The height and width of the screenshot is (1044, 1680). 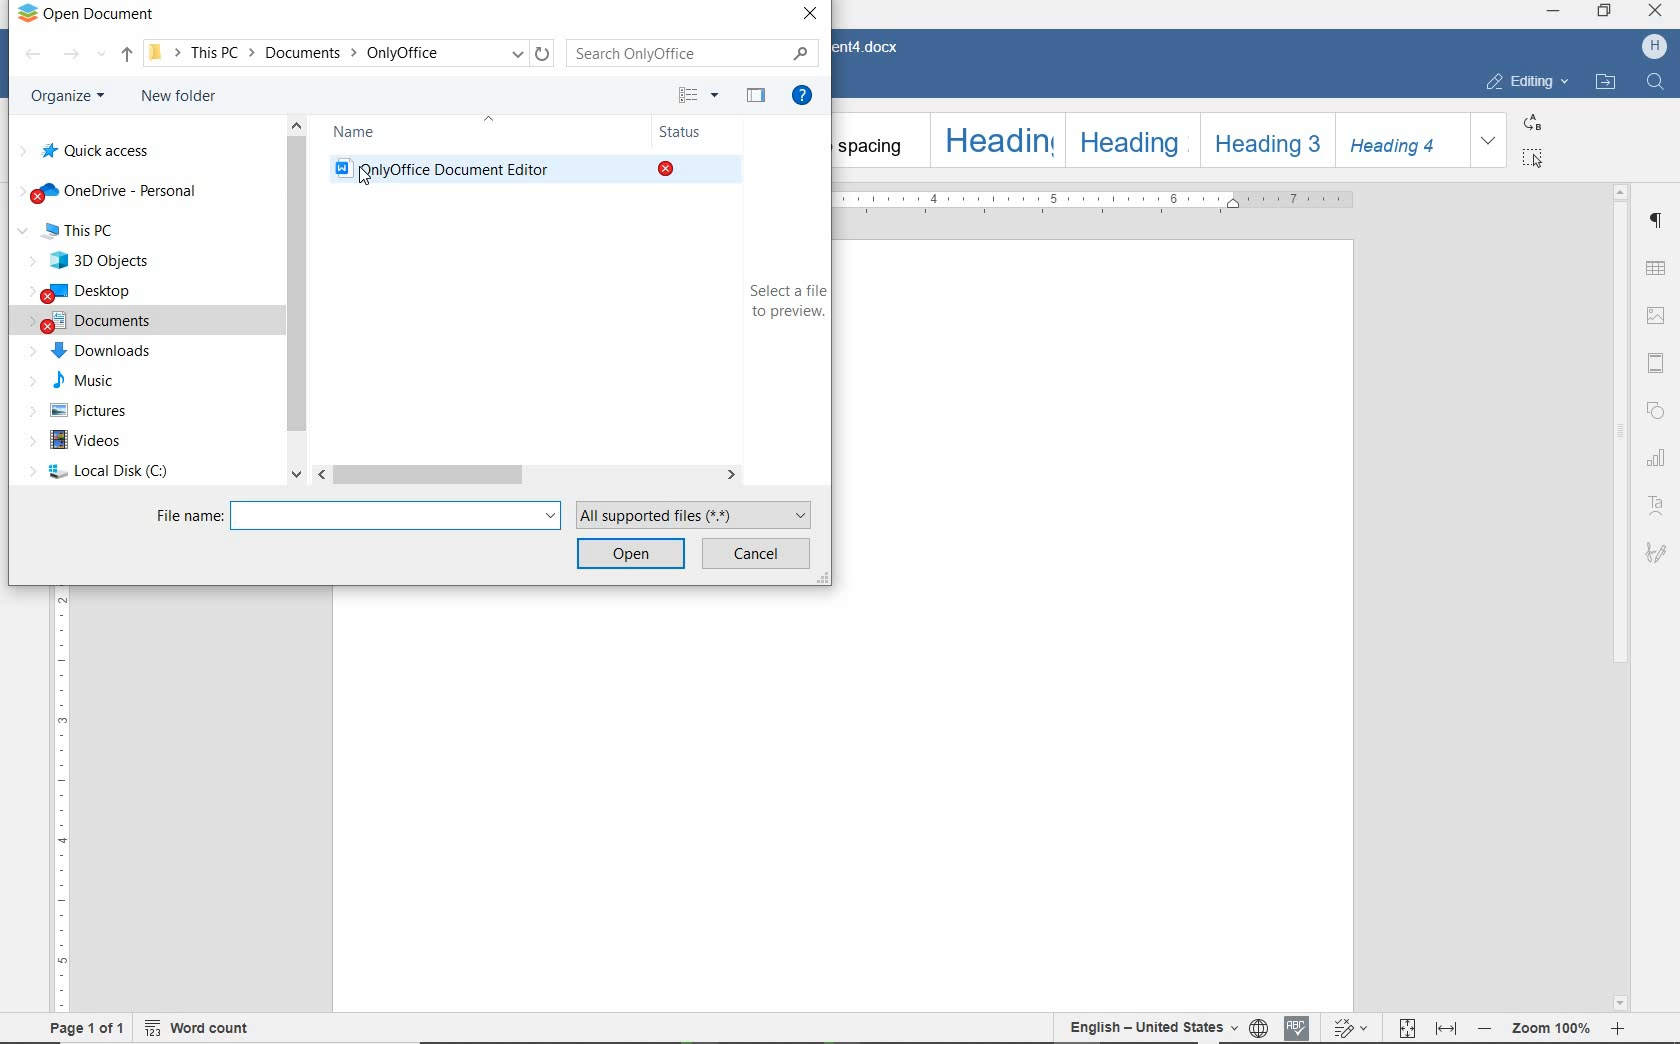 What do you see at coordinates (1531, 123) in the screenshot?
I see `replace` at bounding box center [1531, 123].